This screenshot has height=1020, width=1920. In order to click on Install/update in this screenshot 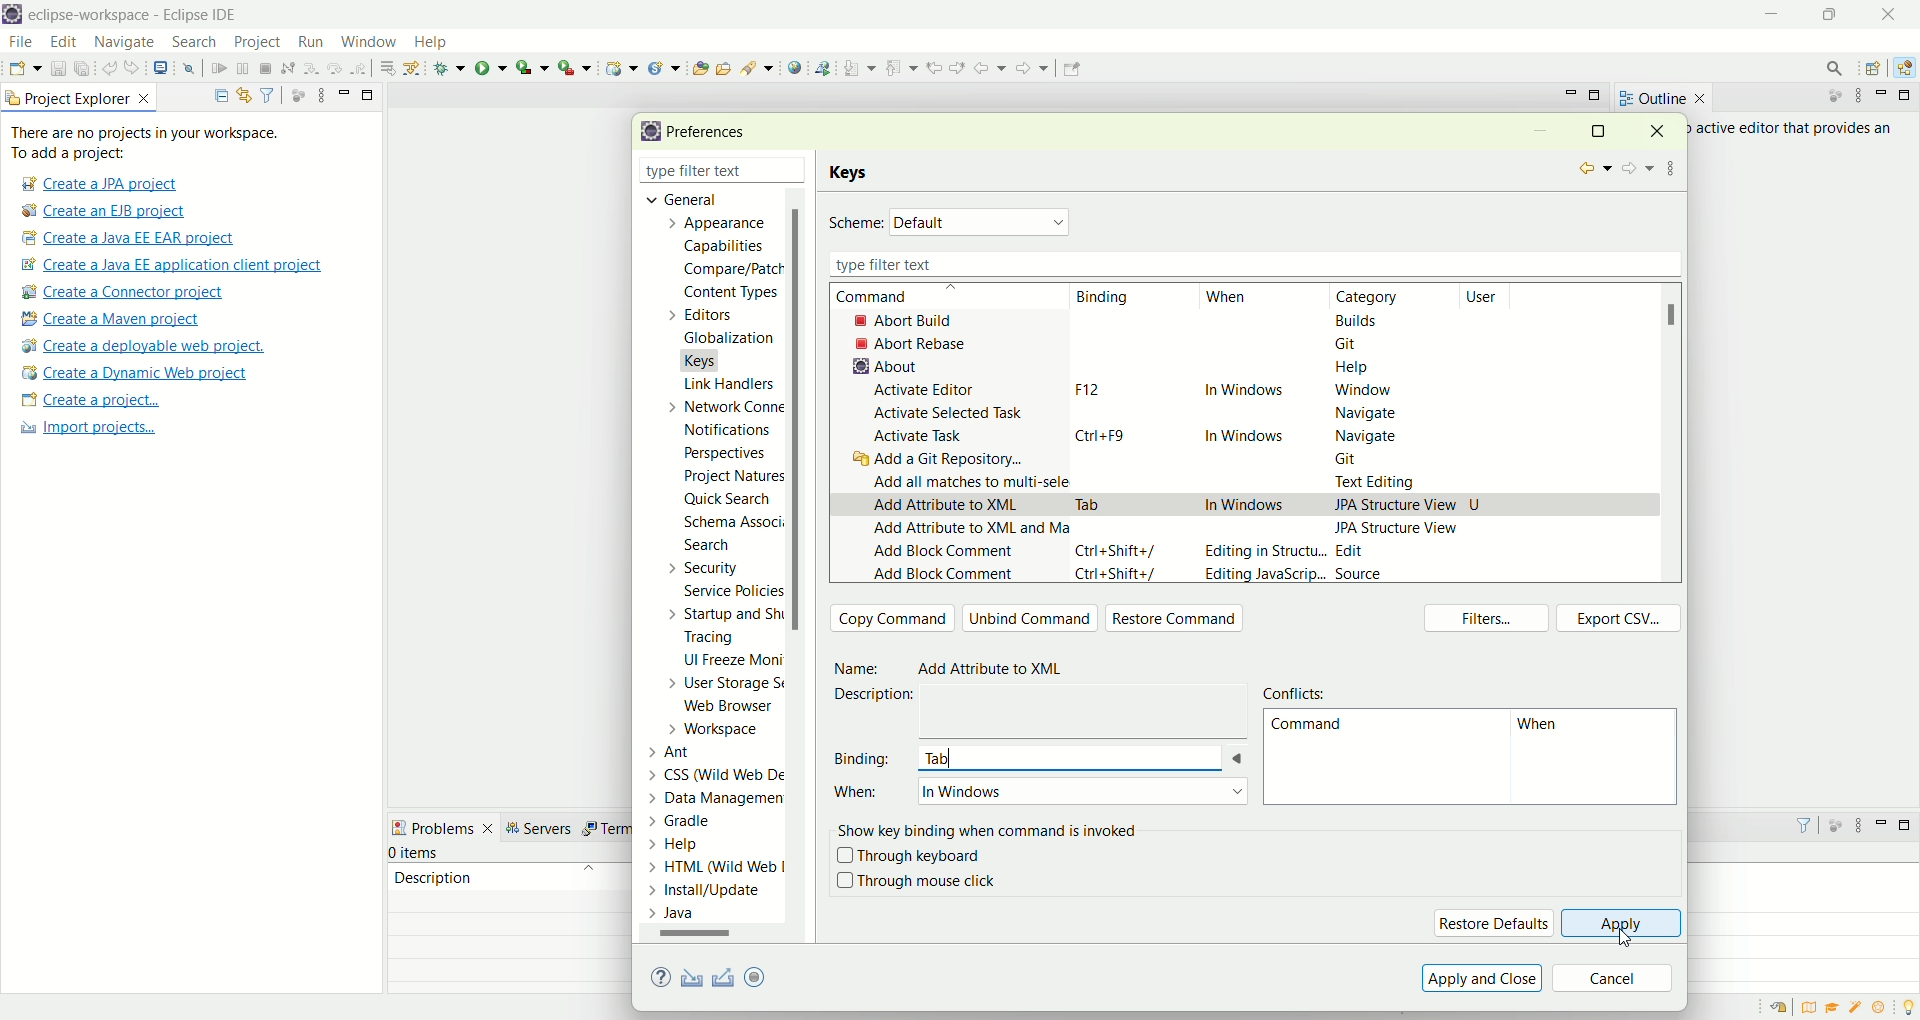, I will do `click(708, 893)`.